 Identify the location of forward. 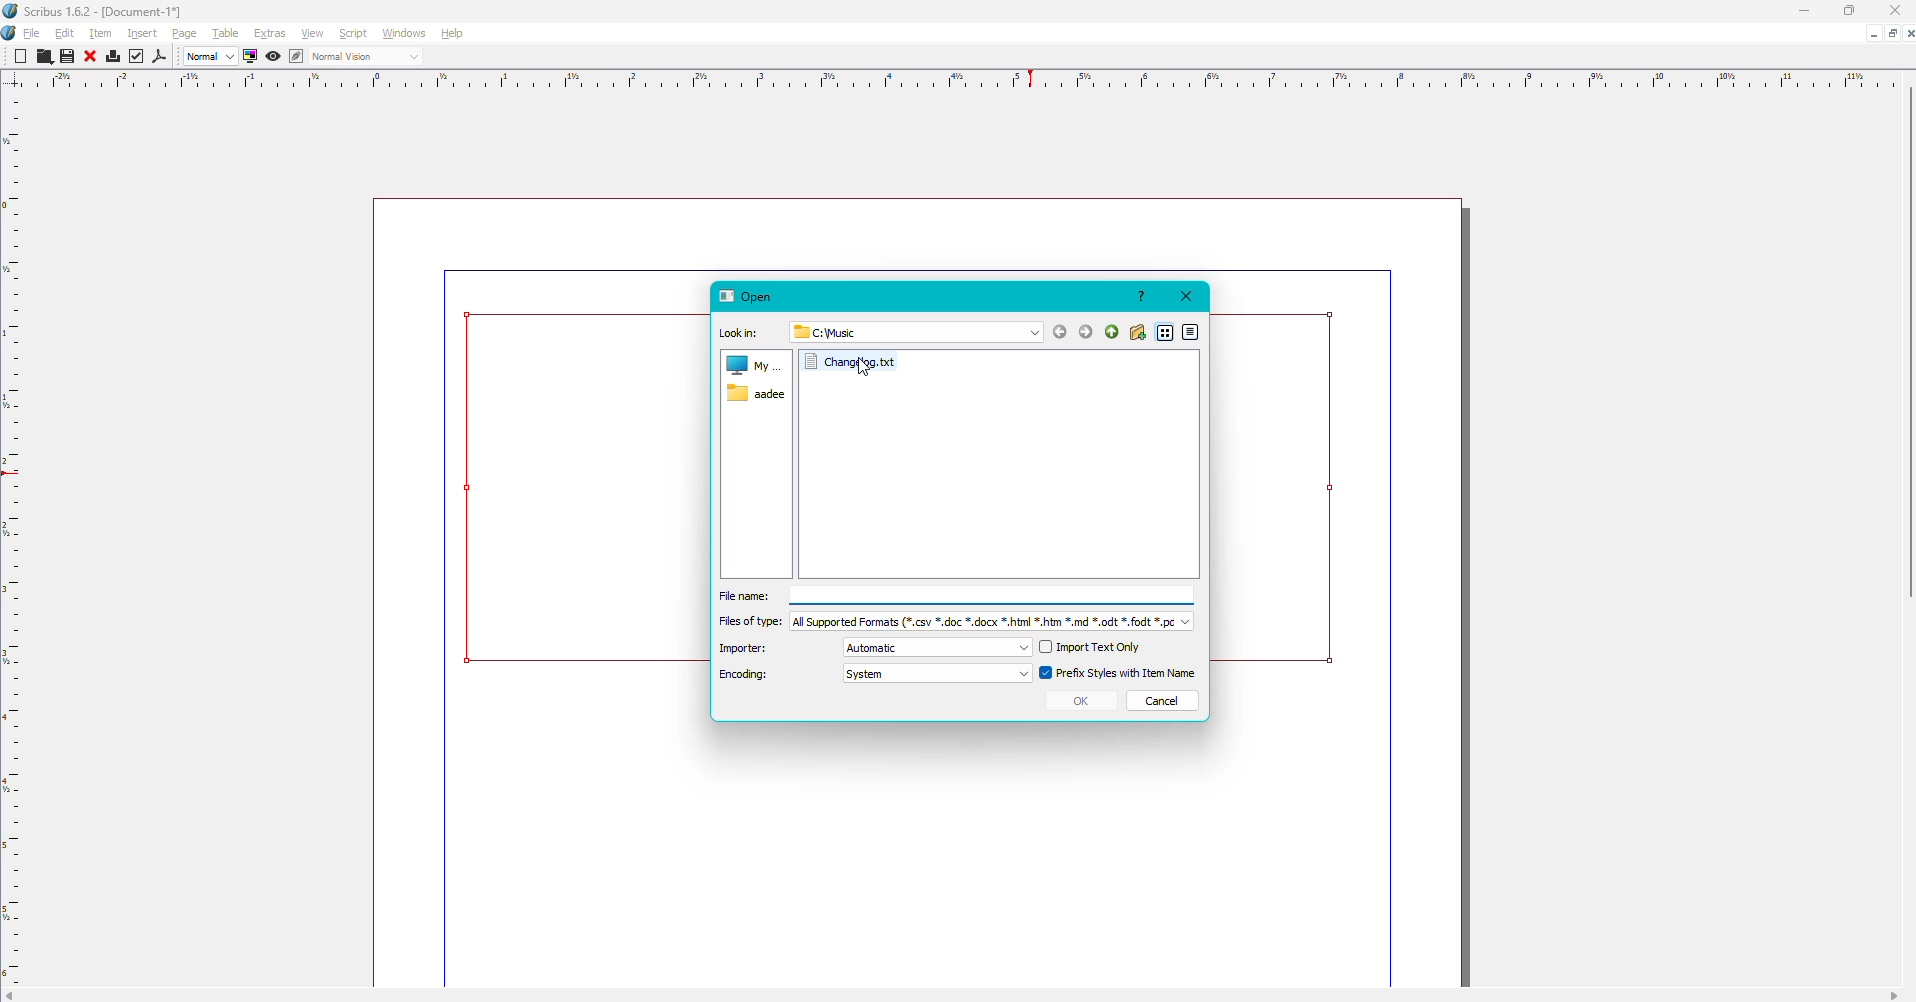
(1086, 331).